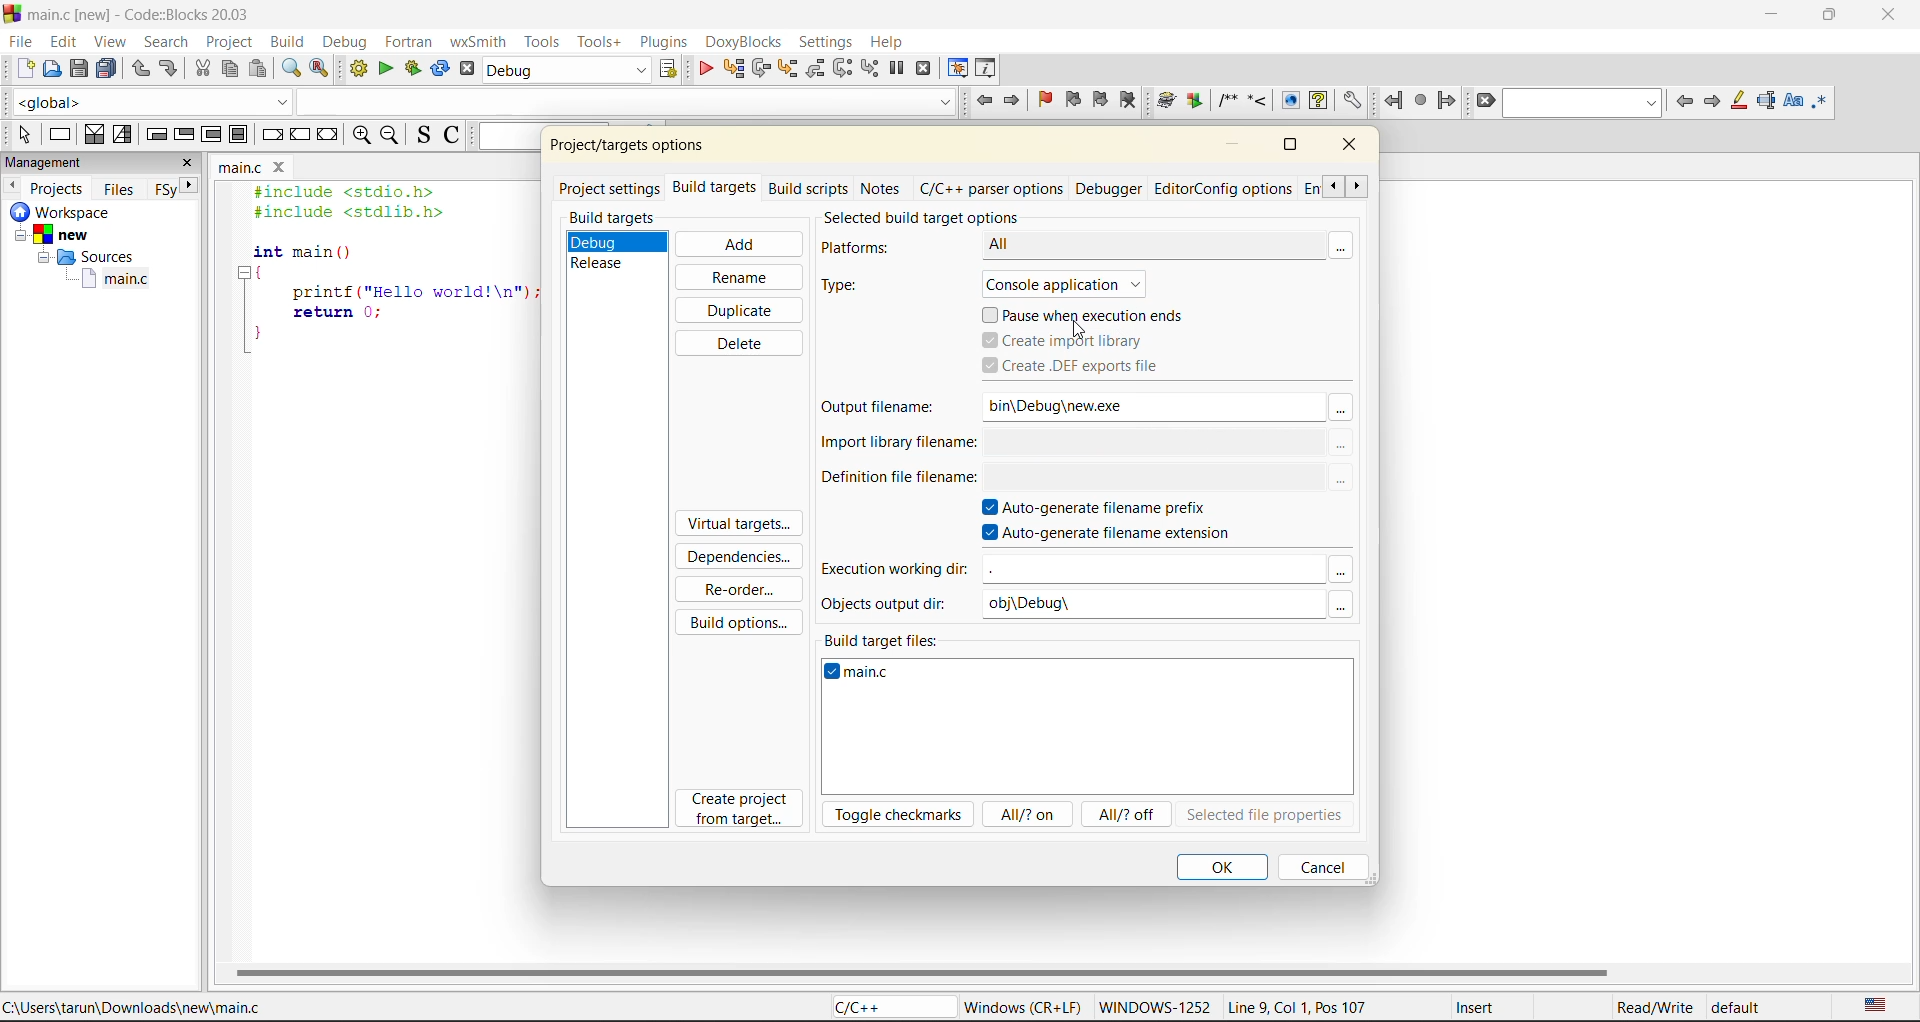 The height and width of the screenshot is (1022, 1920). What do you see at coordinates (1015, 101) in the screenshot?
I see `jump forward` at bounding box center [1015, 101].